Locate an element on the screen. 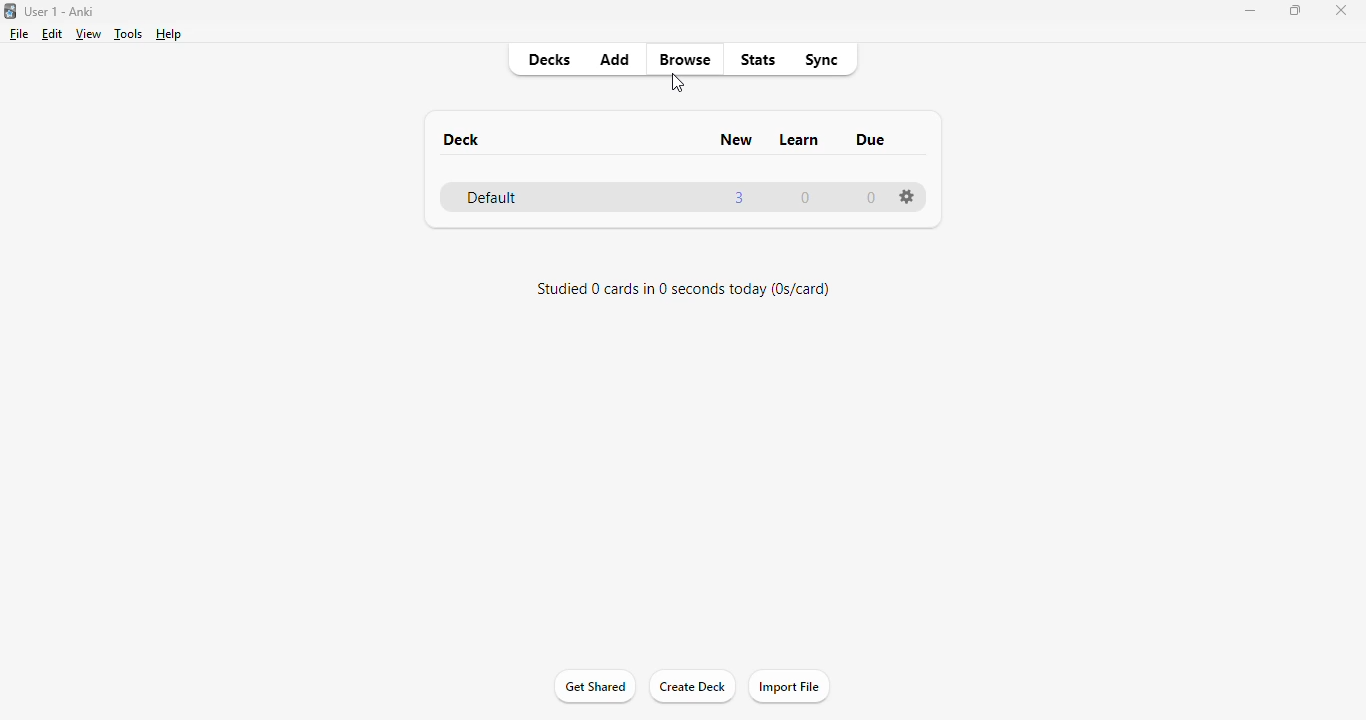  new is located at coordinates (737, 139).